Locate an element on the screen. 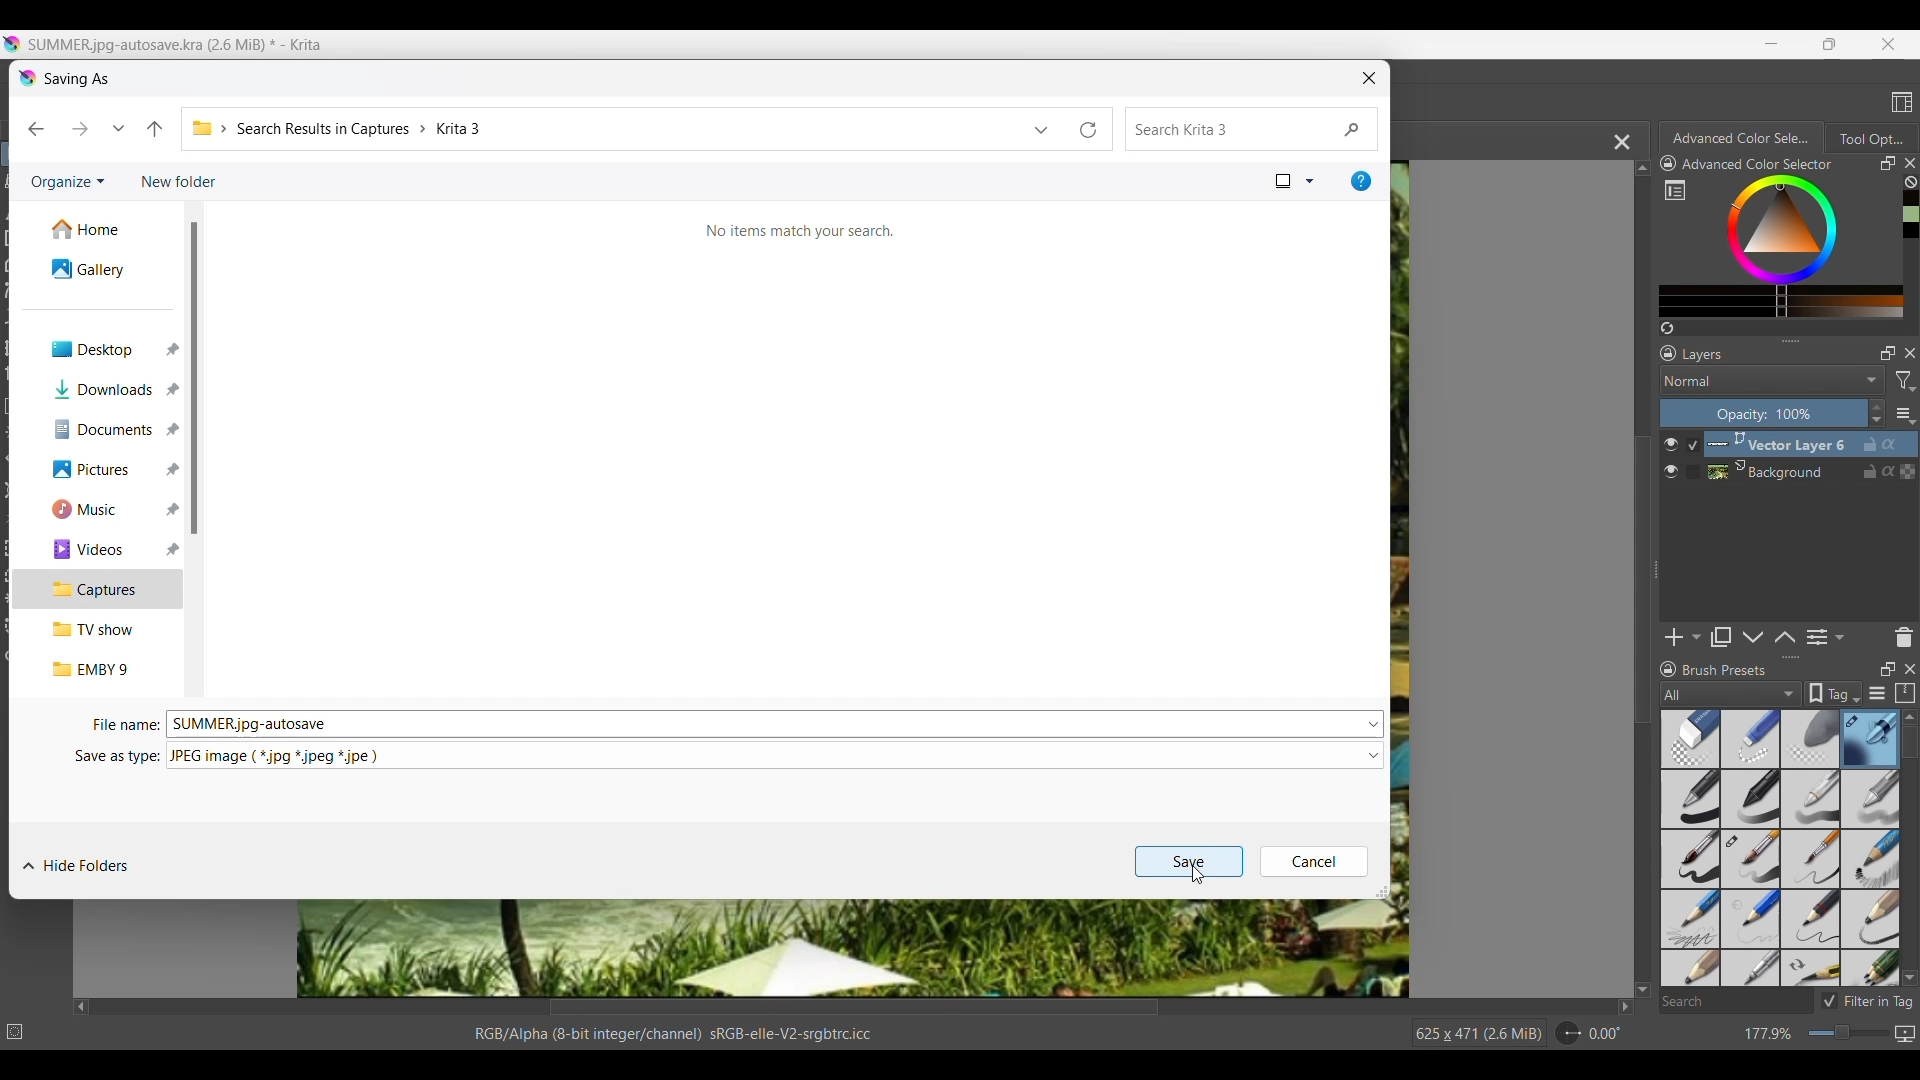 The image size is (1920, 1080). Dial to change rotation is located at coordinates (1569, 1034).